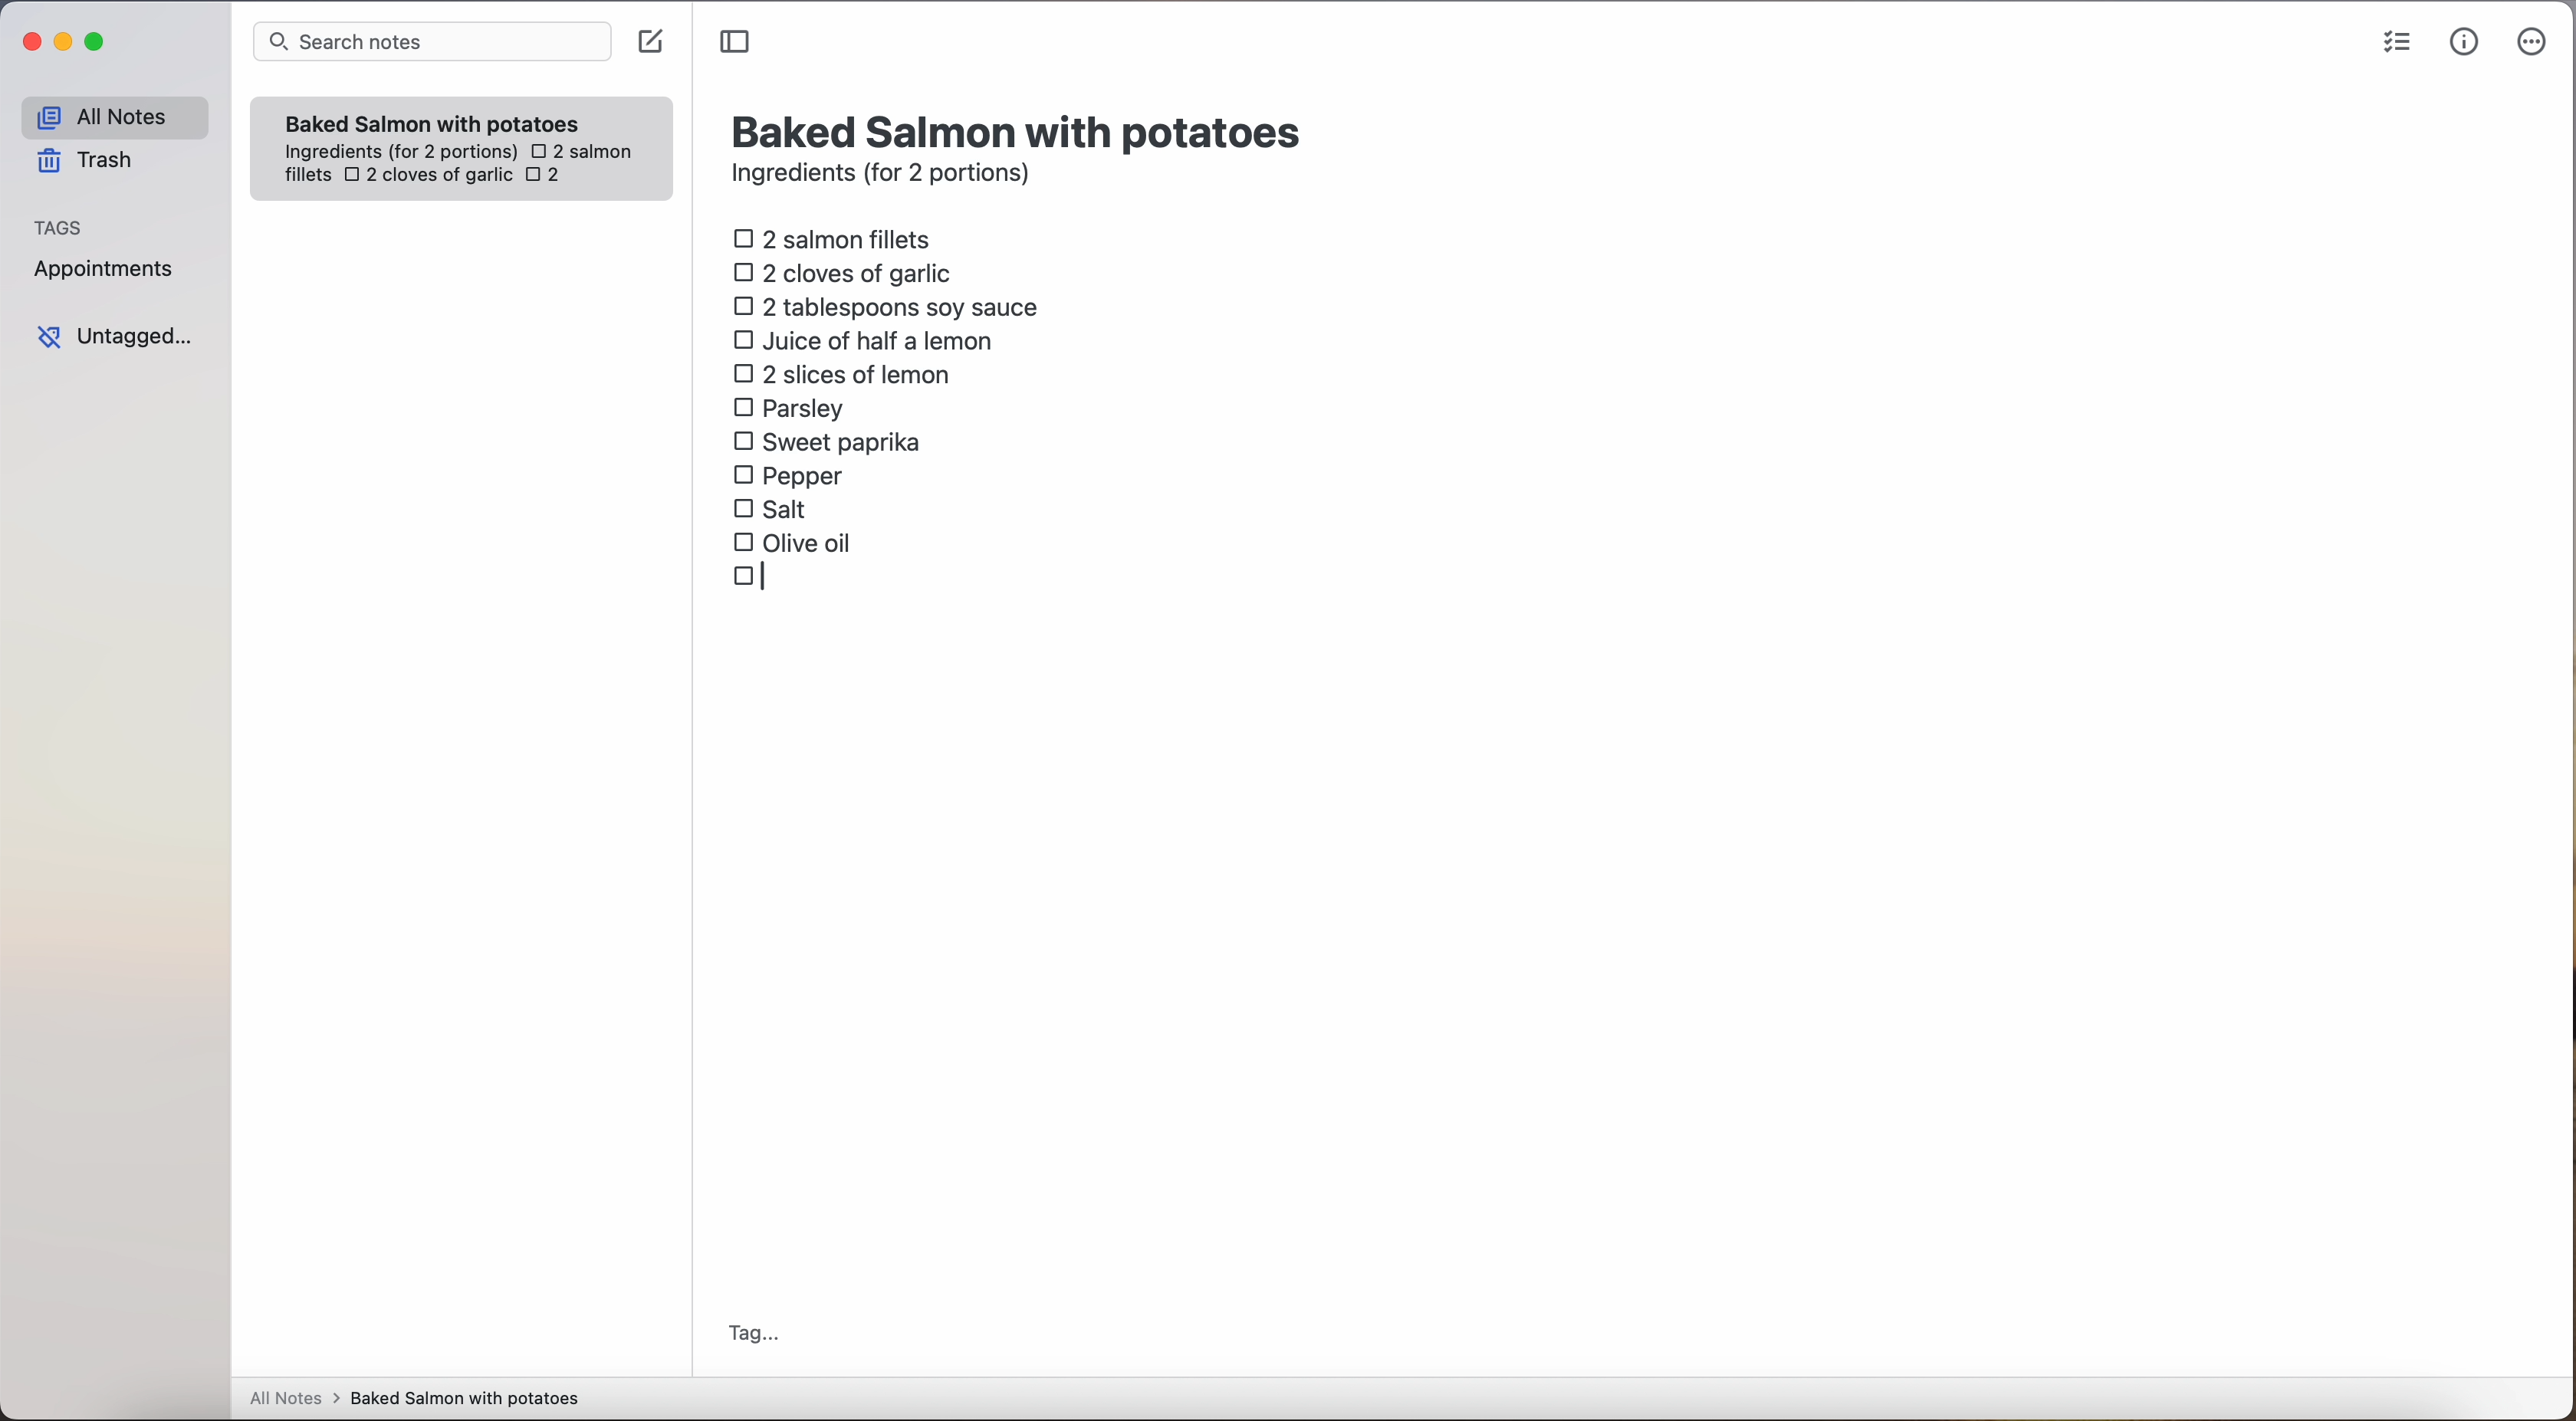  I want to click on 2 cloves of garlic, so click(428, 177).